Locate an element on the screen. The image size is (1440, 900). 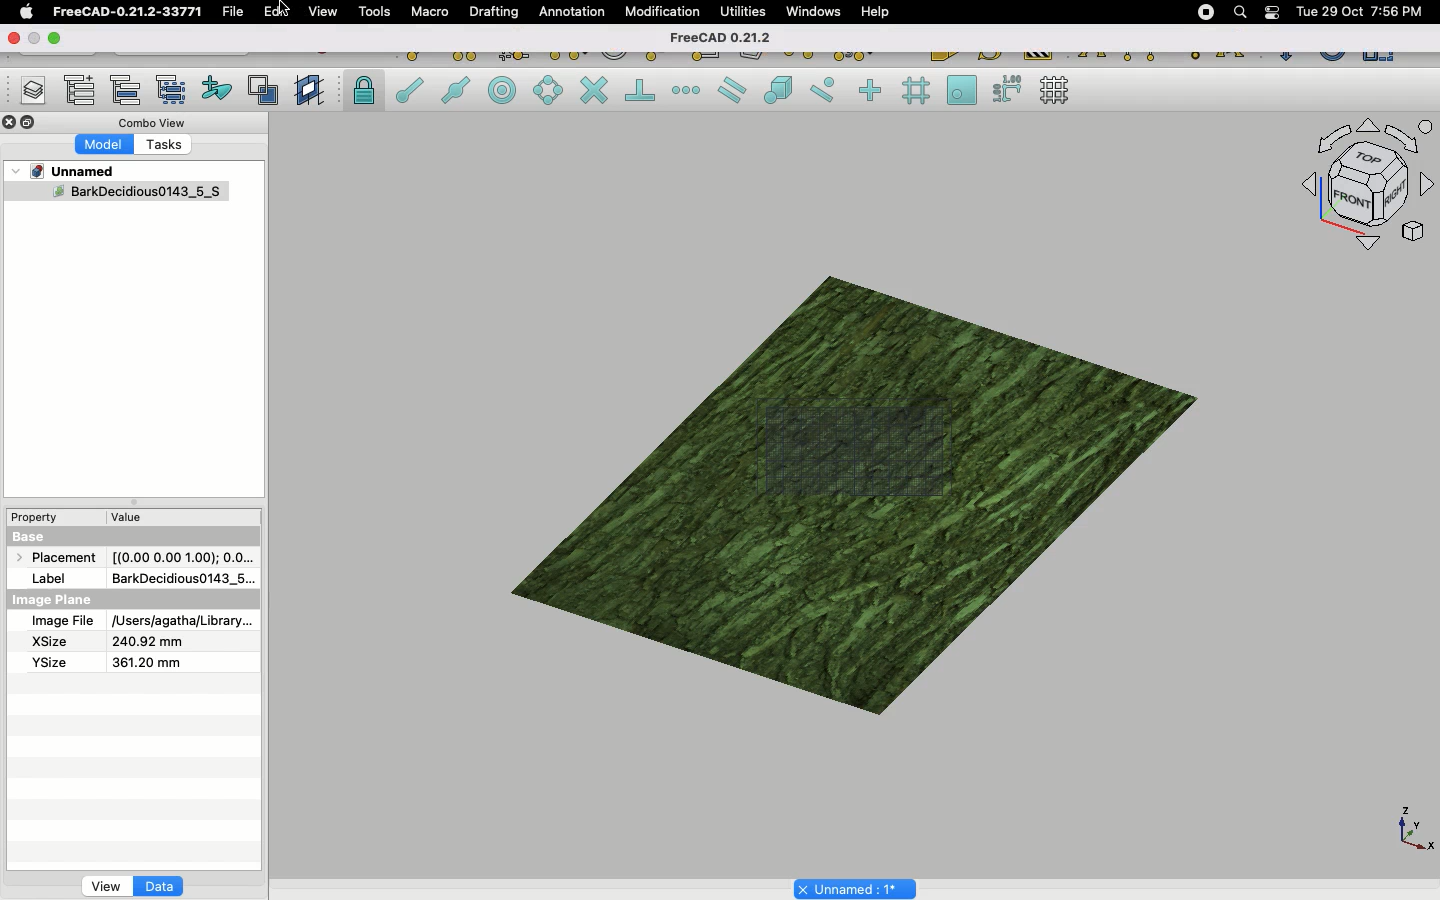
Add new named group is located at coordinates (84, 92).